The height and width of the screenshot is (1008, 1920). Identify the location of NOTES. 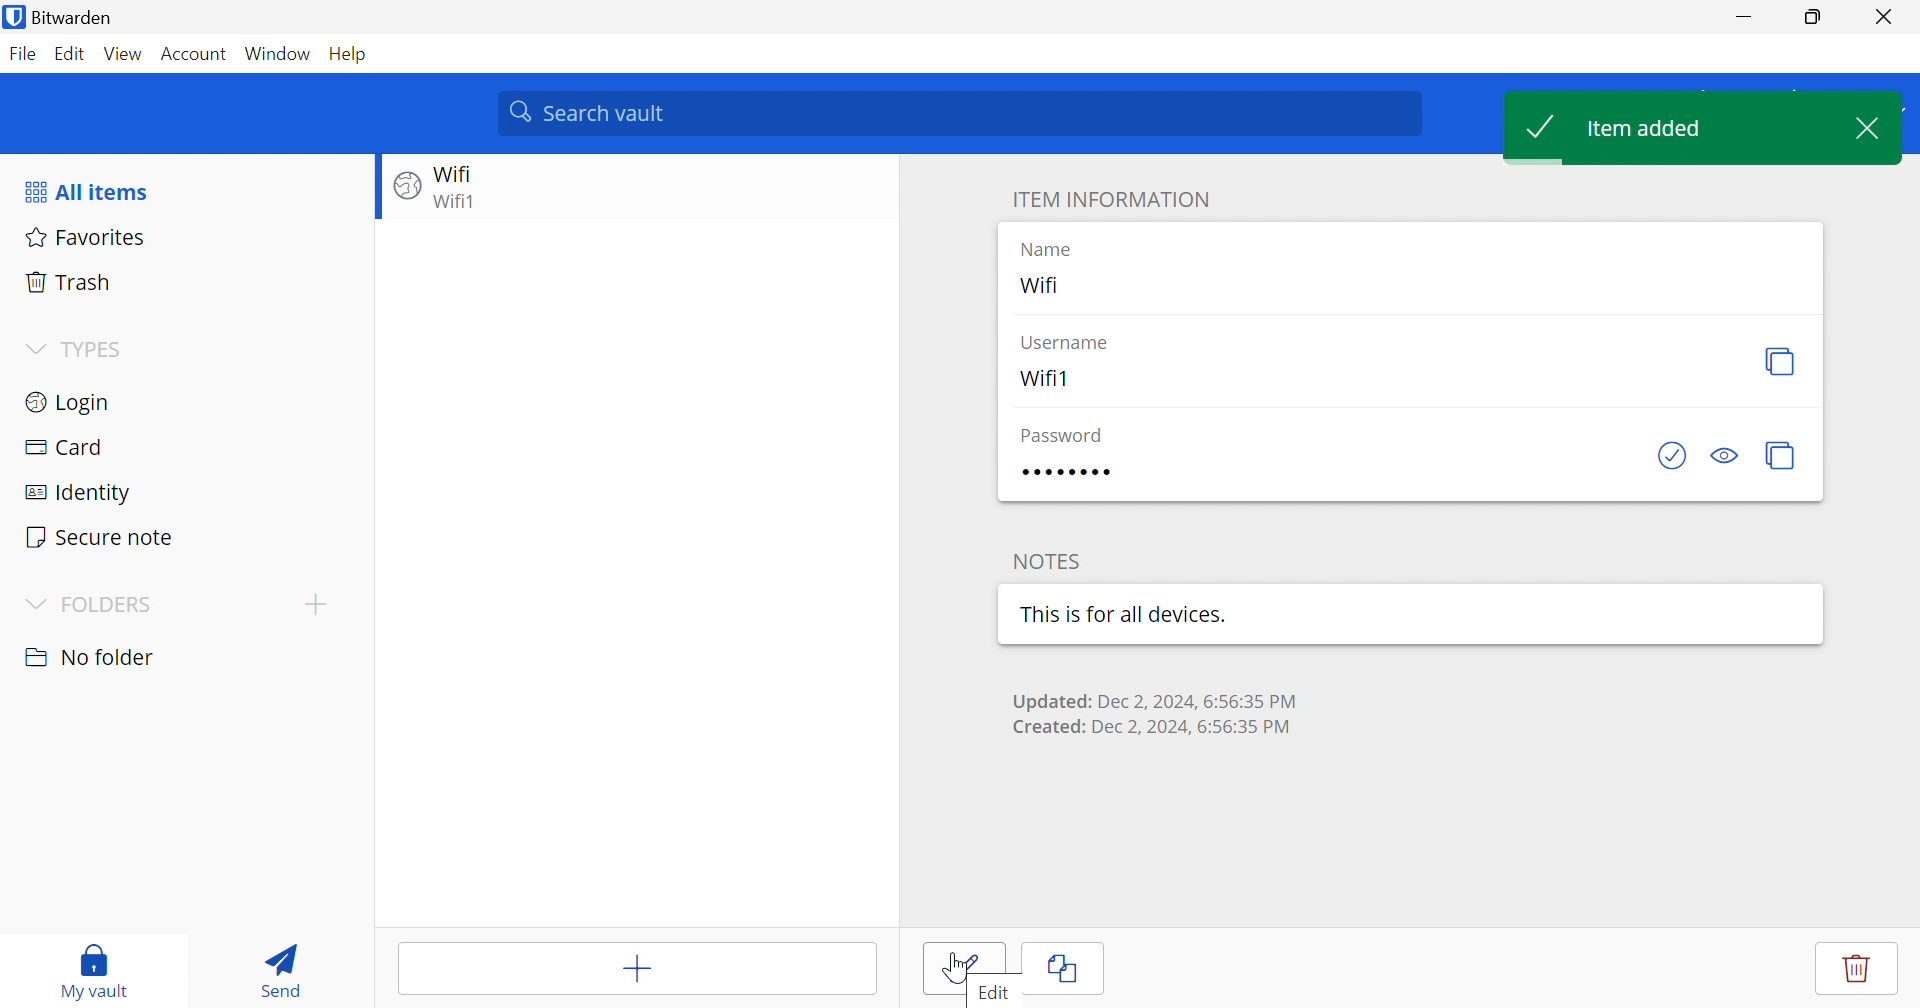
(1049, 556).